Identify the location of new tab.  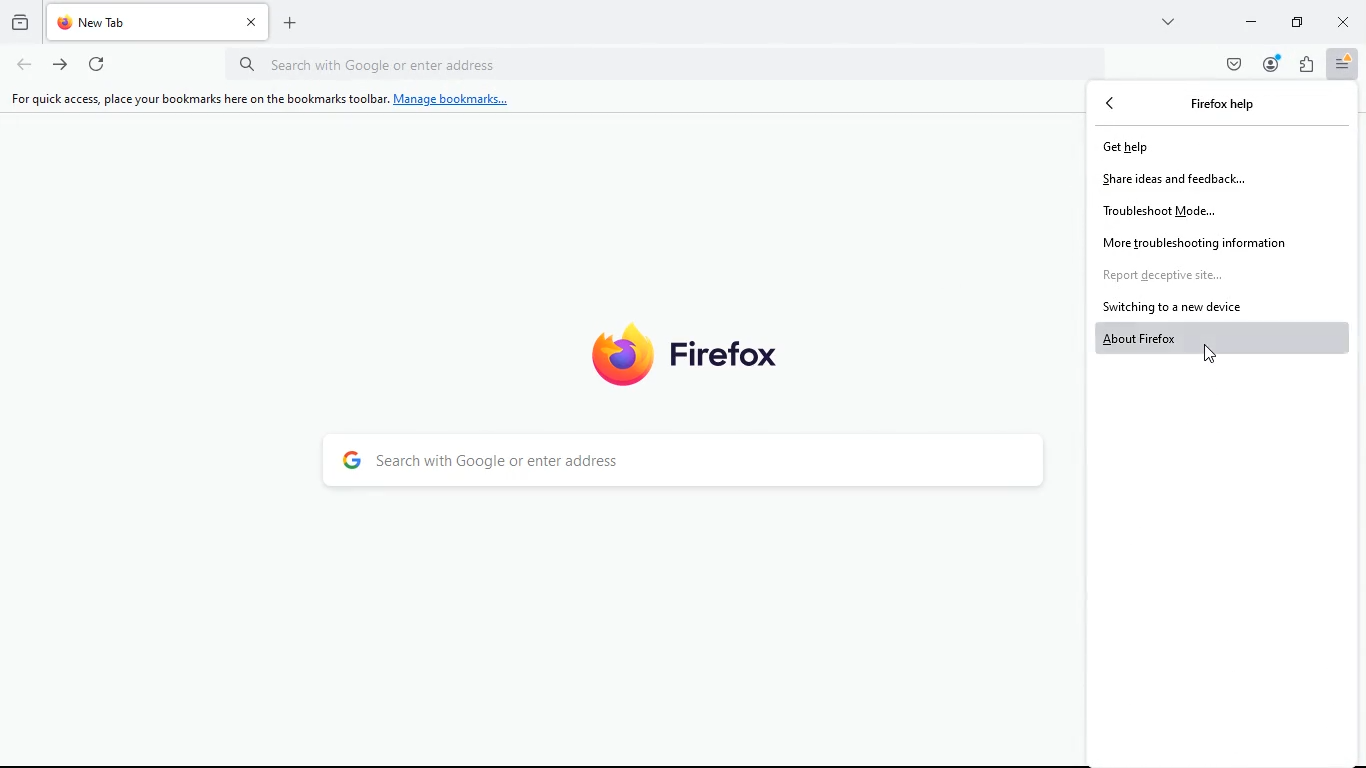
(298, 28).